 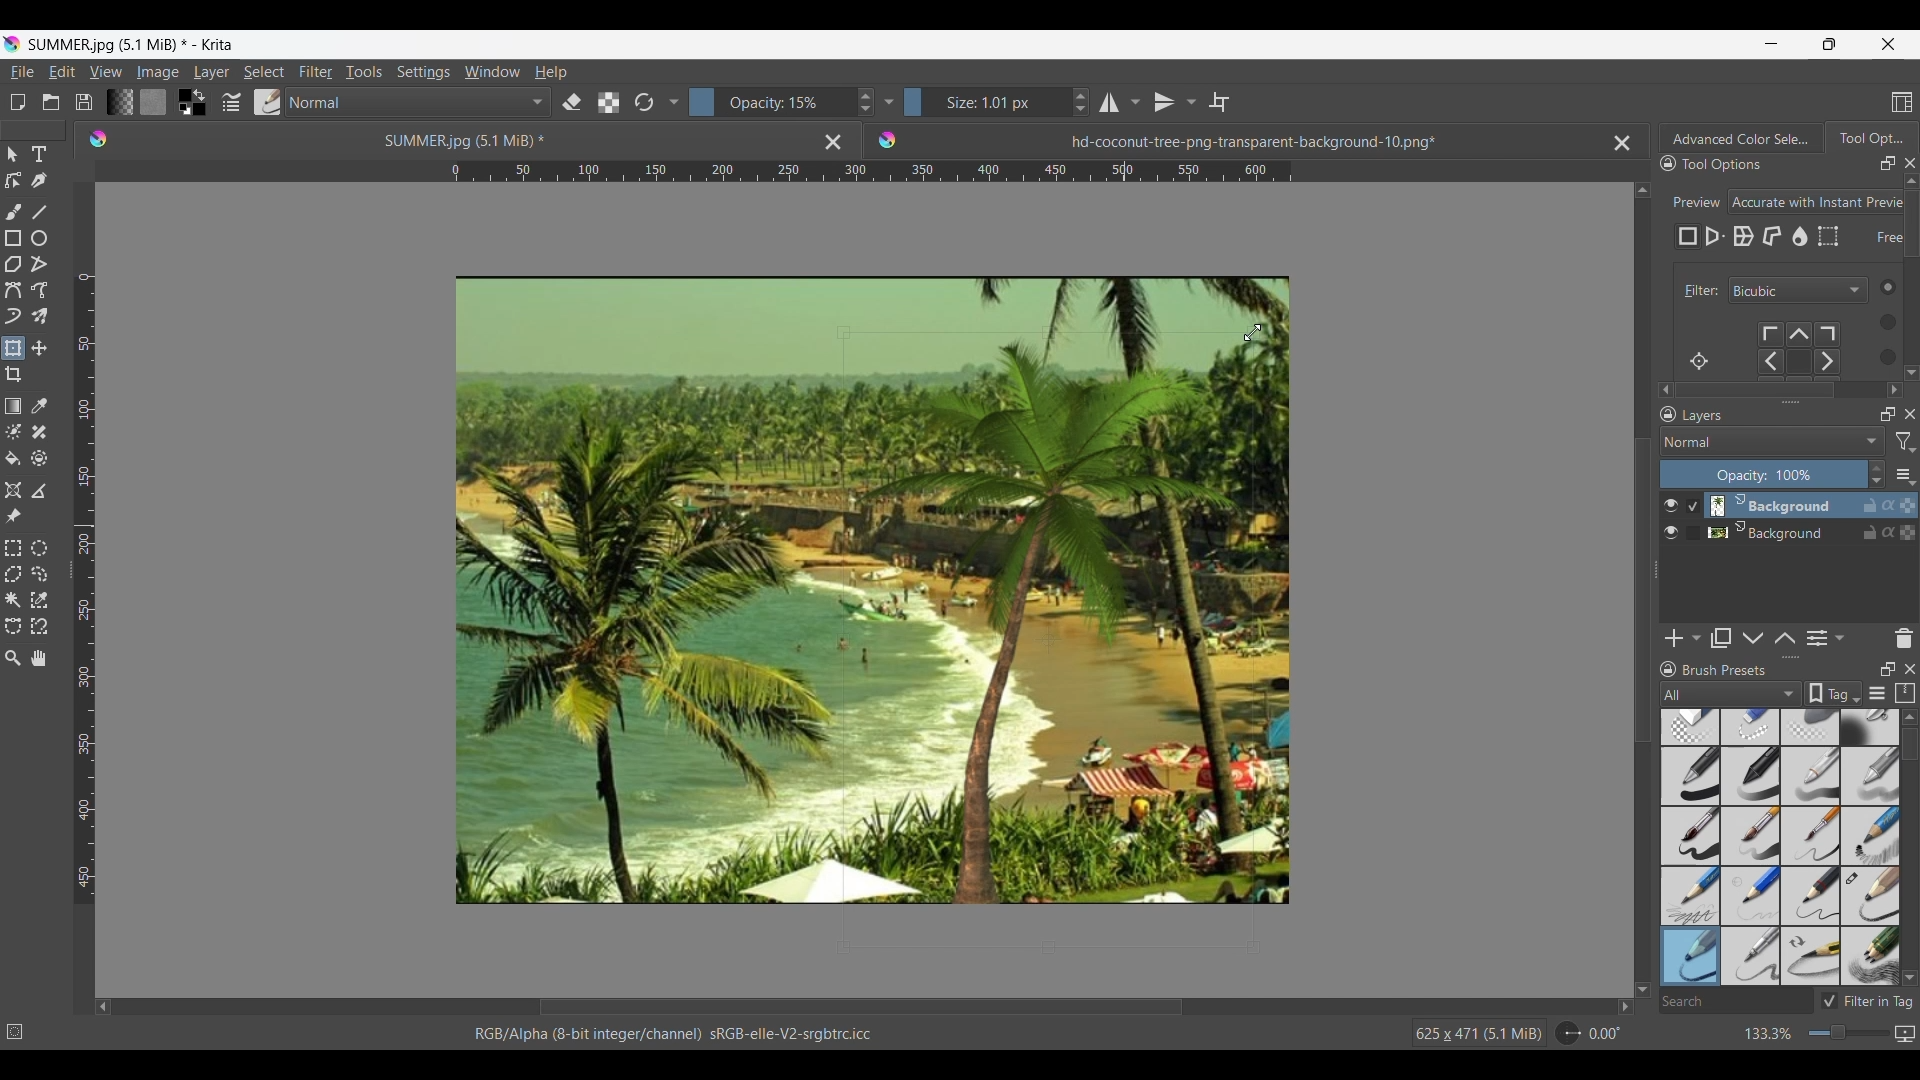 I want to click on Consolidated toolbar, so click(x=673, y=102).